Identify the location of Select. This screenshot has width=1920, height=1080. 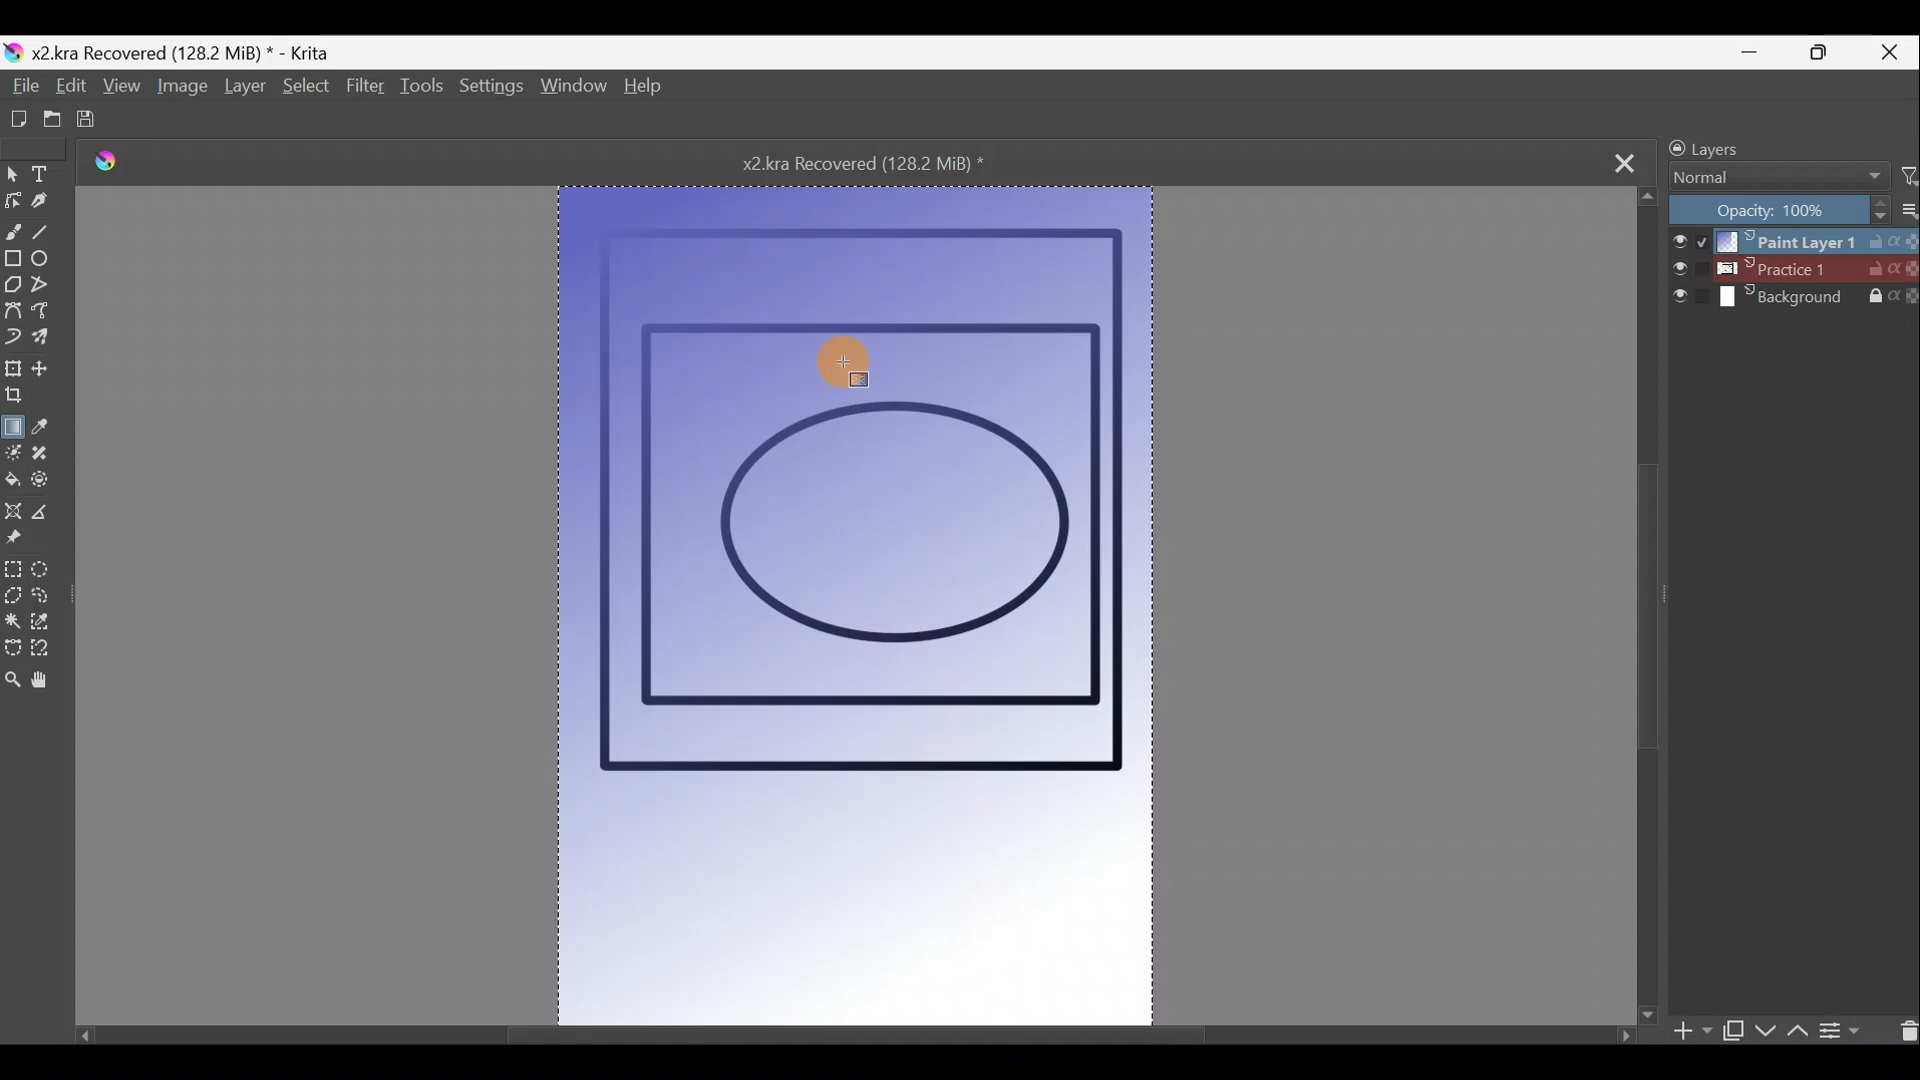
(303, 87).